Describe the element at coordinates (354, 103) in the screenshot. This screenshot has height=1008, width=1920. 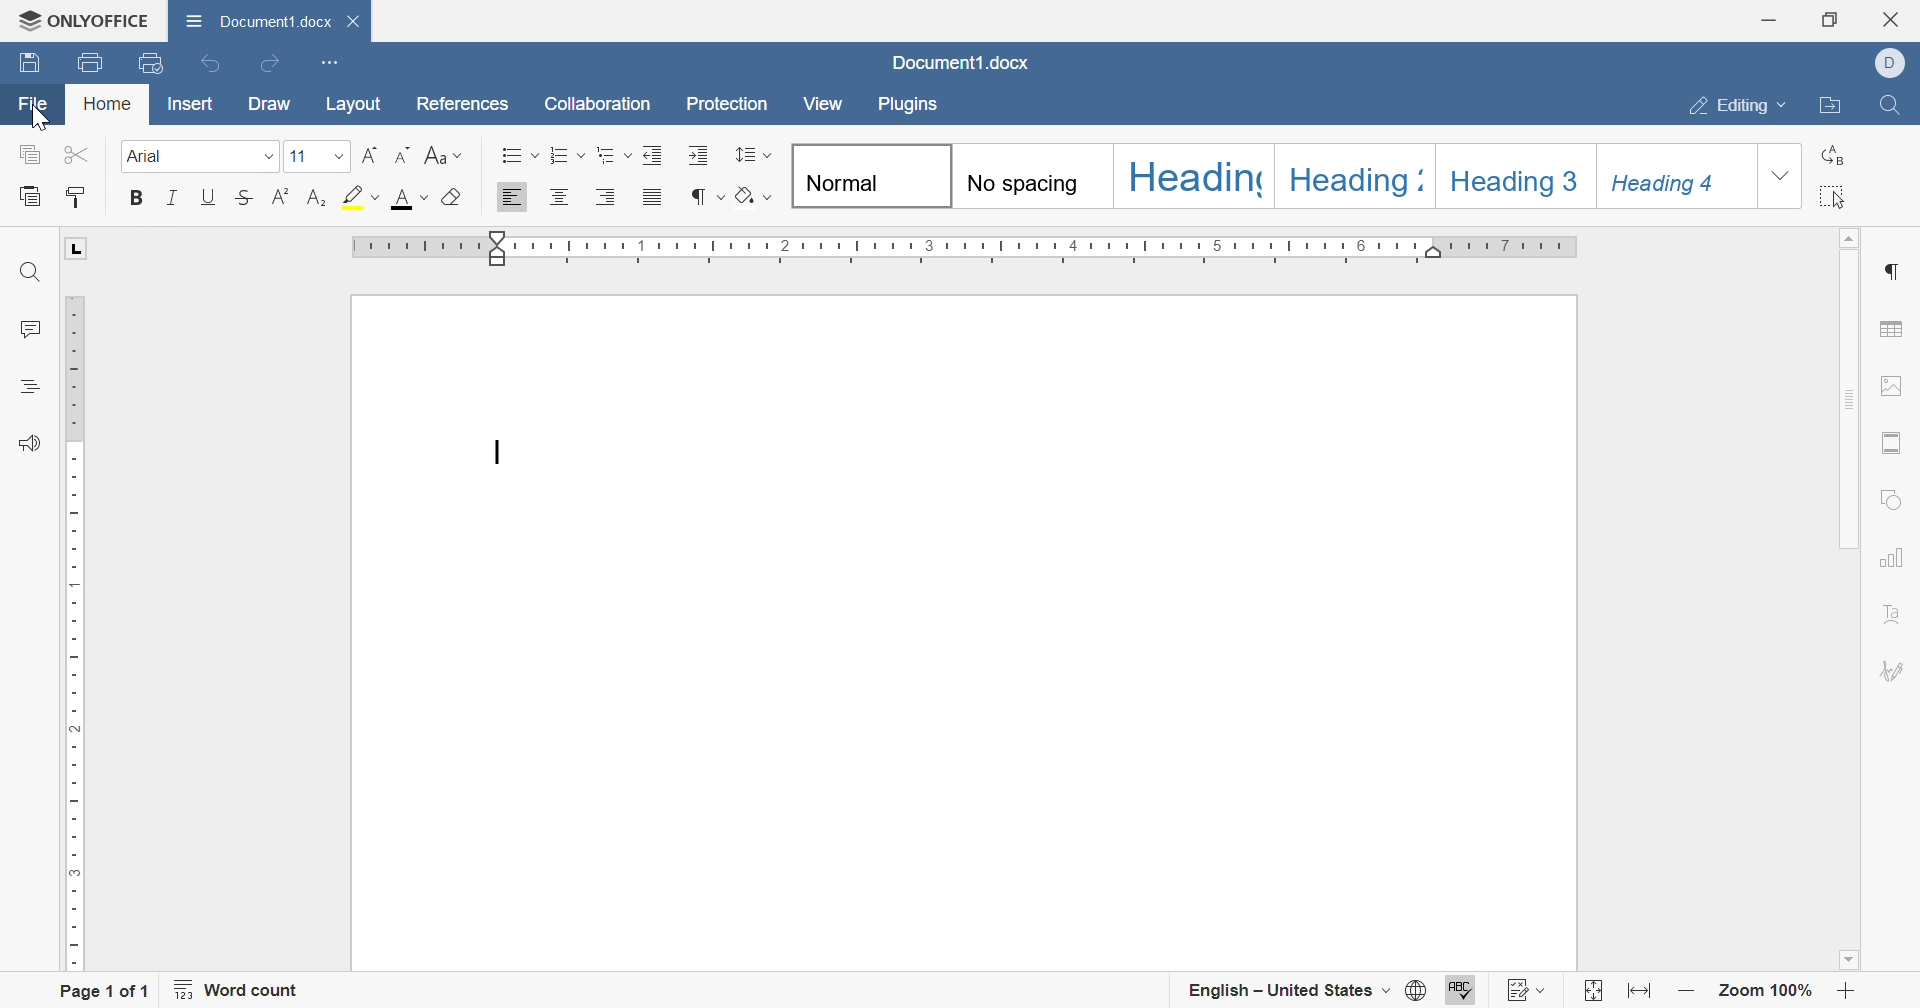
I see `layout` at that location.